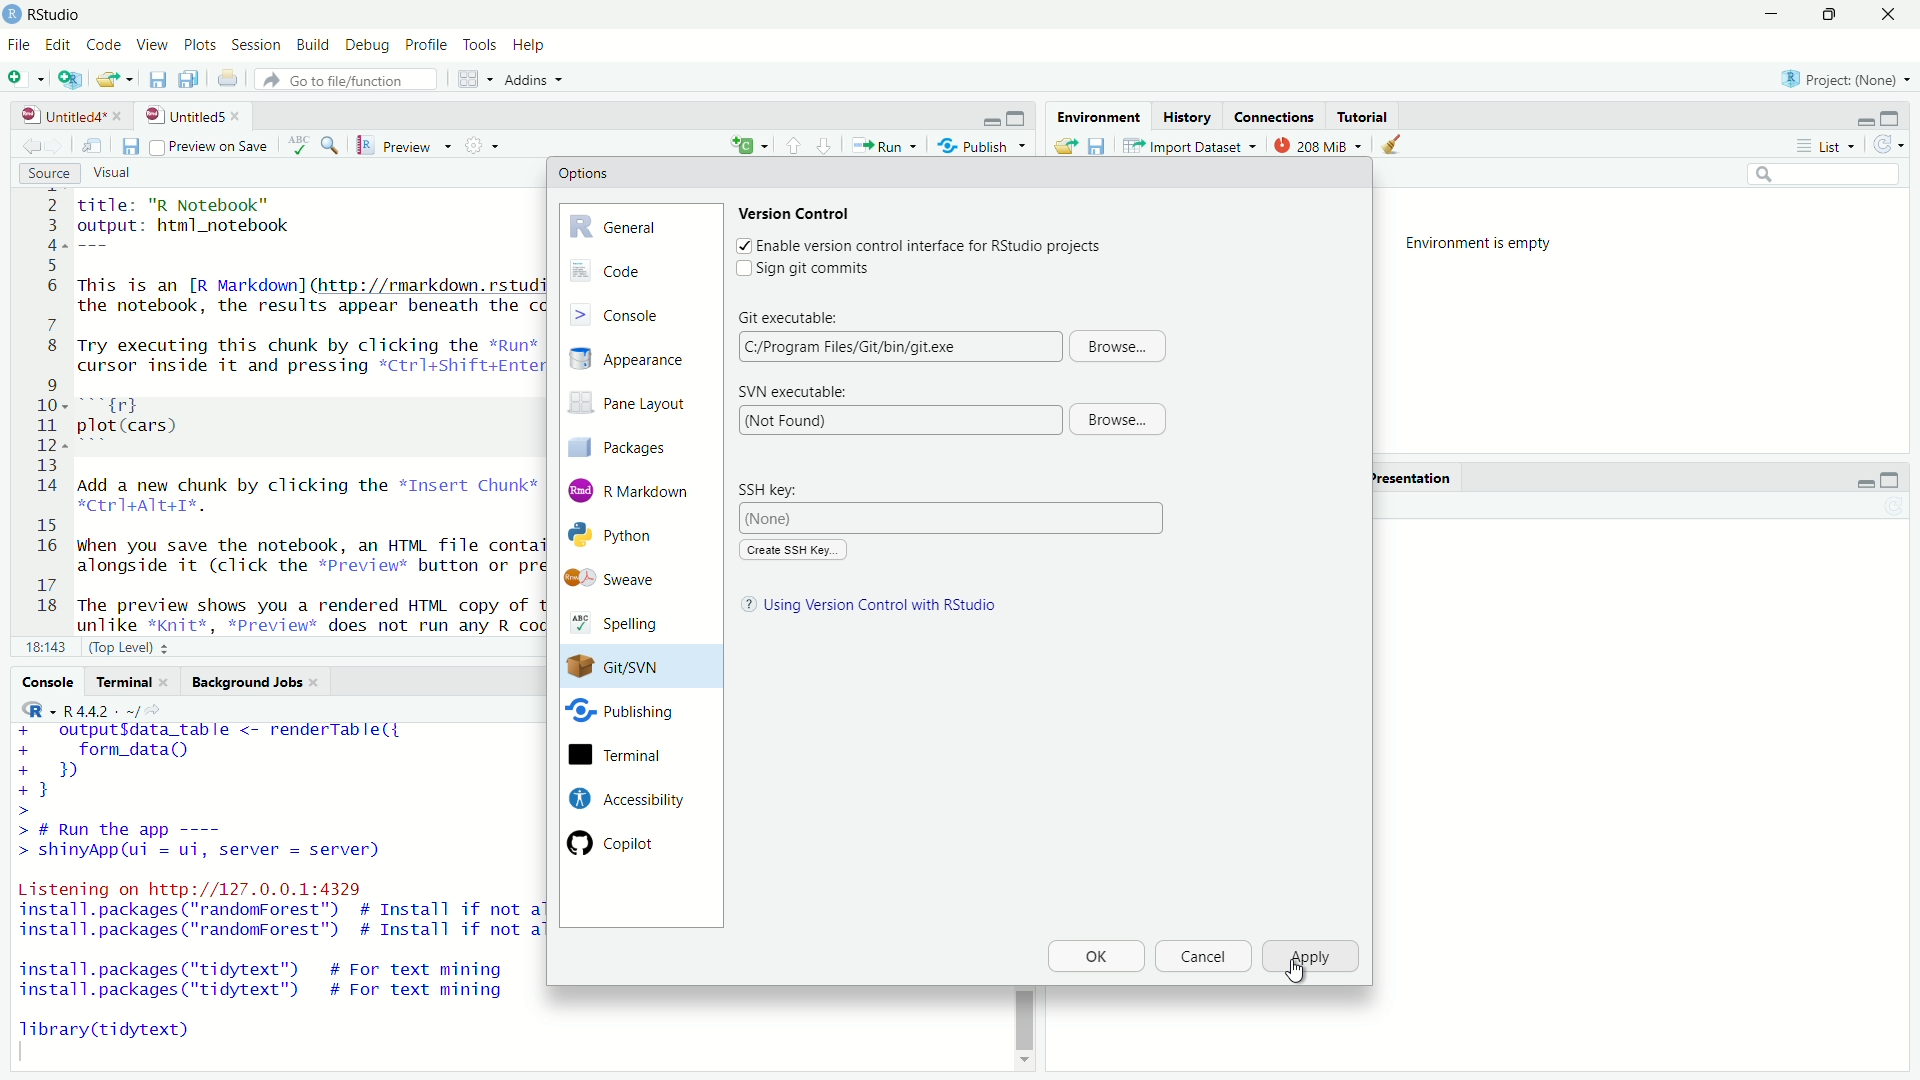  I want to click on Preview on save, so click(208, 146).